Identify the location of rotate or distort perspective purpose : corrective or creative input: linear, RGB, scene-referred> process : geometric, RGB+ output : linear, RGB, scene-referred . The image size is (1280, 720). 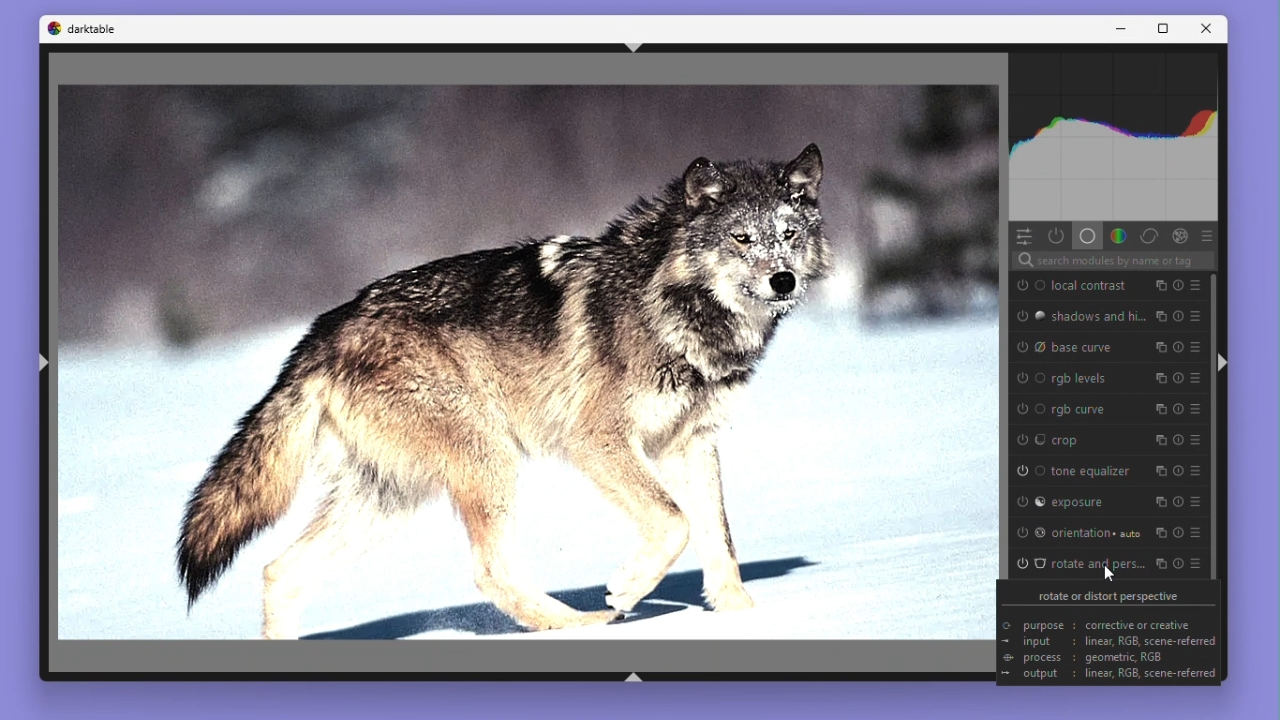
(1117, 636).